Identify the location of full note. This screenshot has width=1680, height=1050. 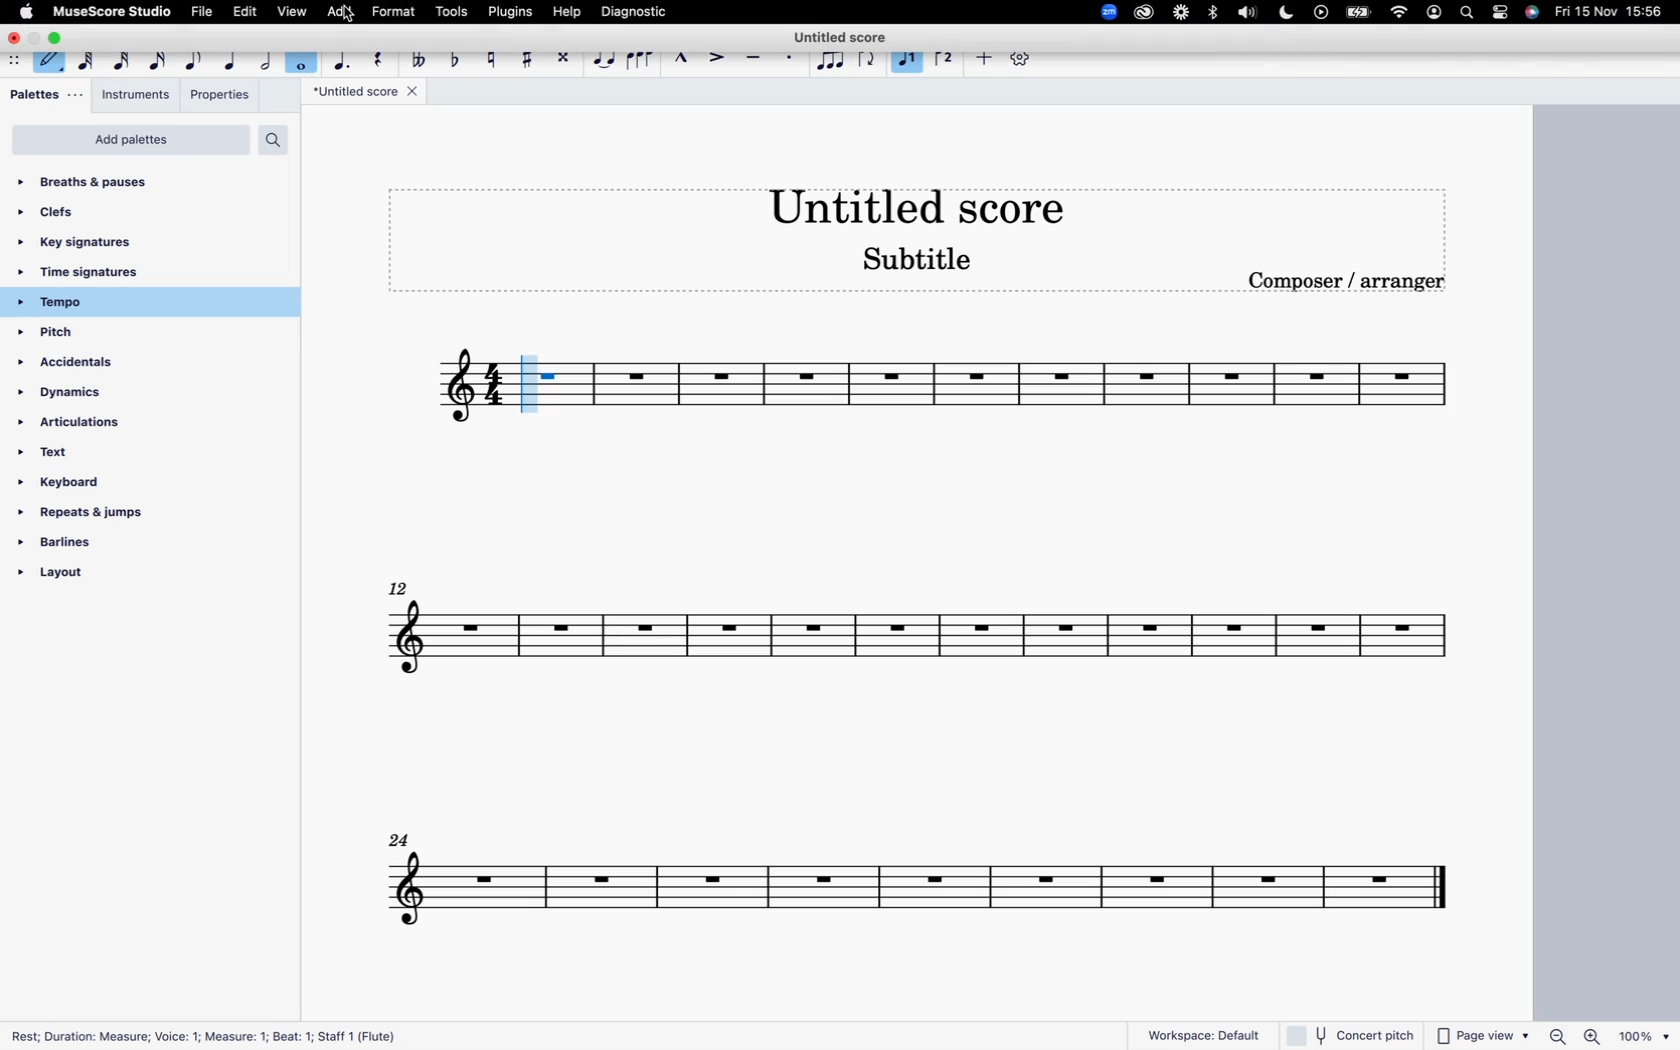
(302, 58).